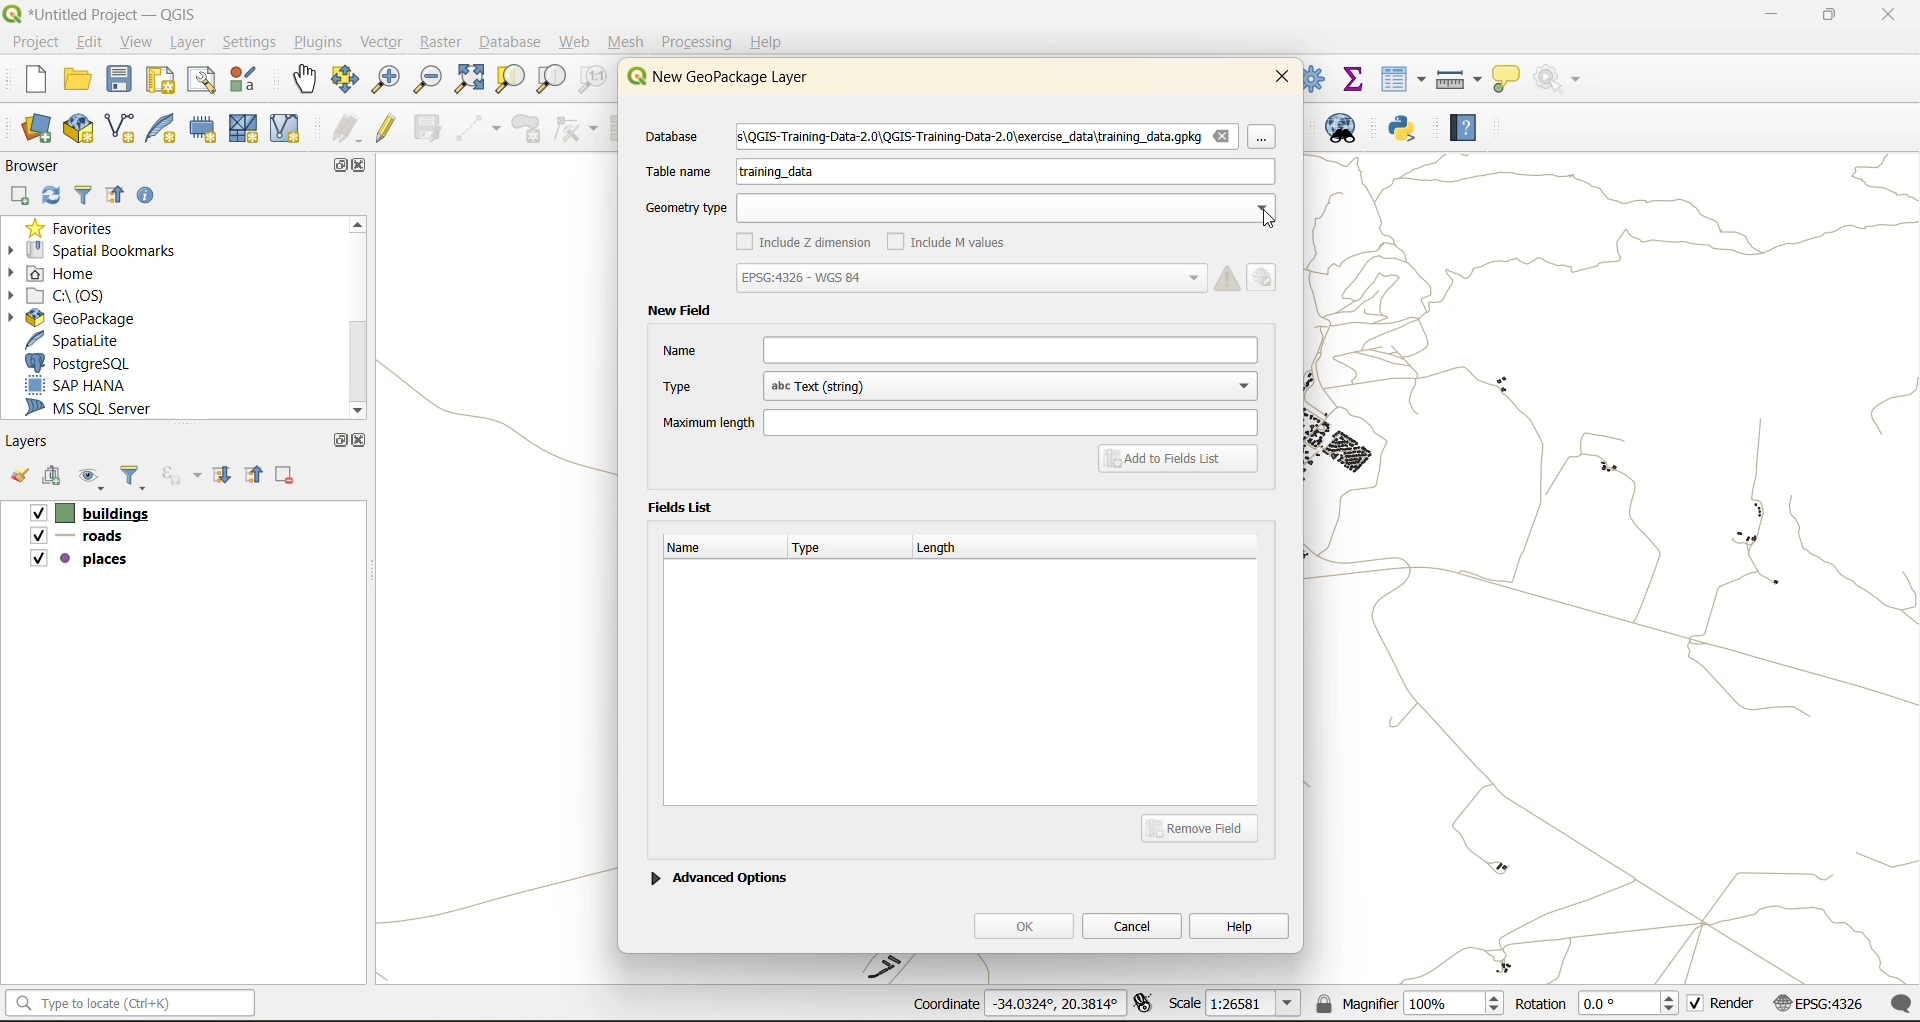 This screenshot has width=1920, height=1022. Describe the element at coordinates (120, 196) in the screenshot. I see `collapse all` at that location.